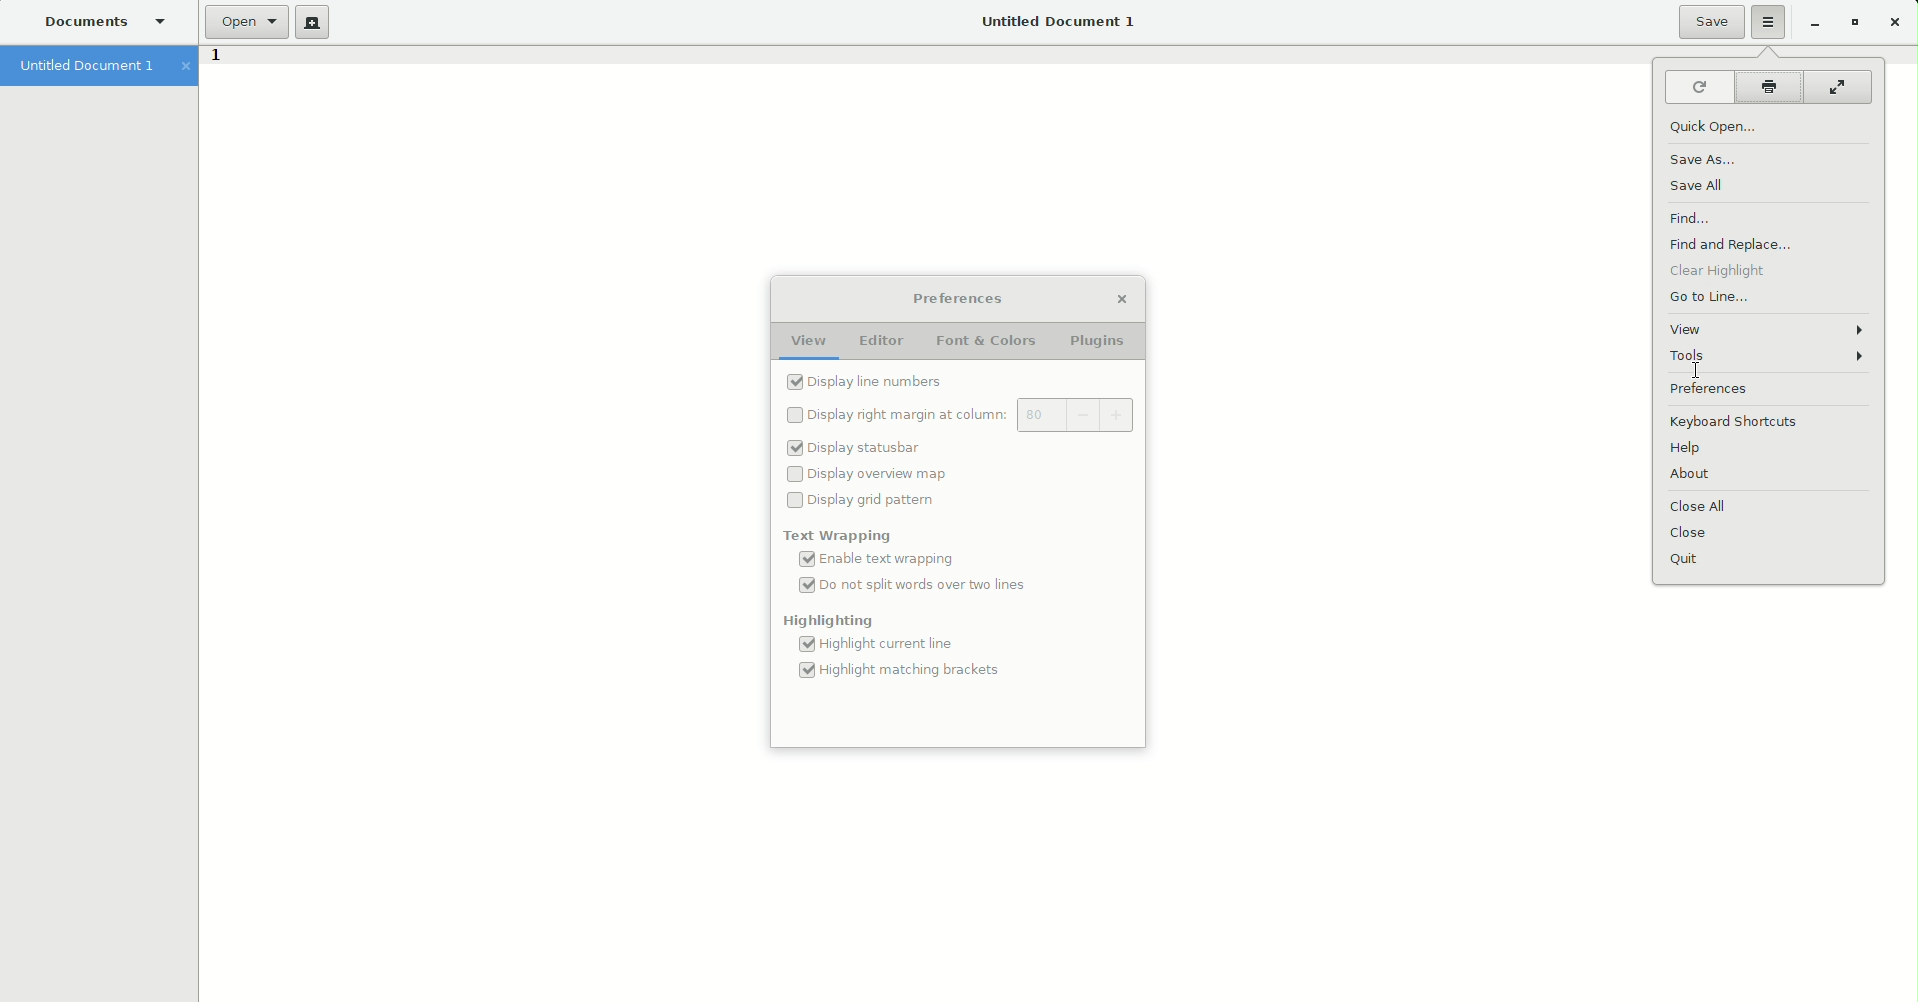 This screenshot has height=1002, width=1918. I want to click on highlight matching brackets, so click(907, 675).